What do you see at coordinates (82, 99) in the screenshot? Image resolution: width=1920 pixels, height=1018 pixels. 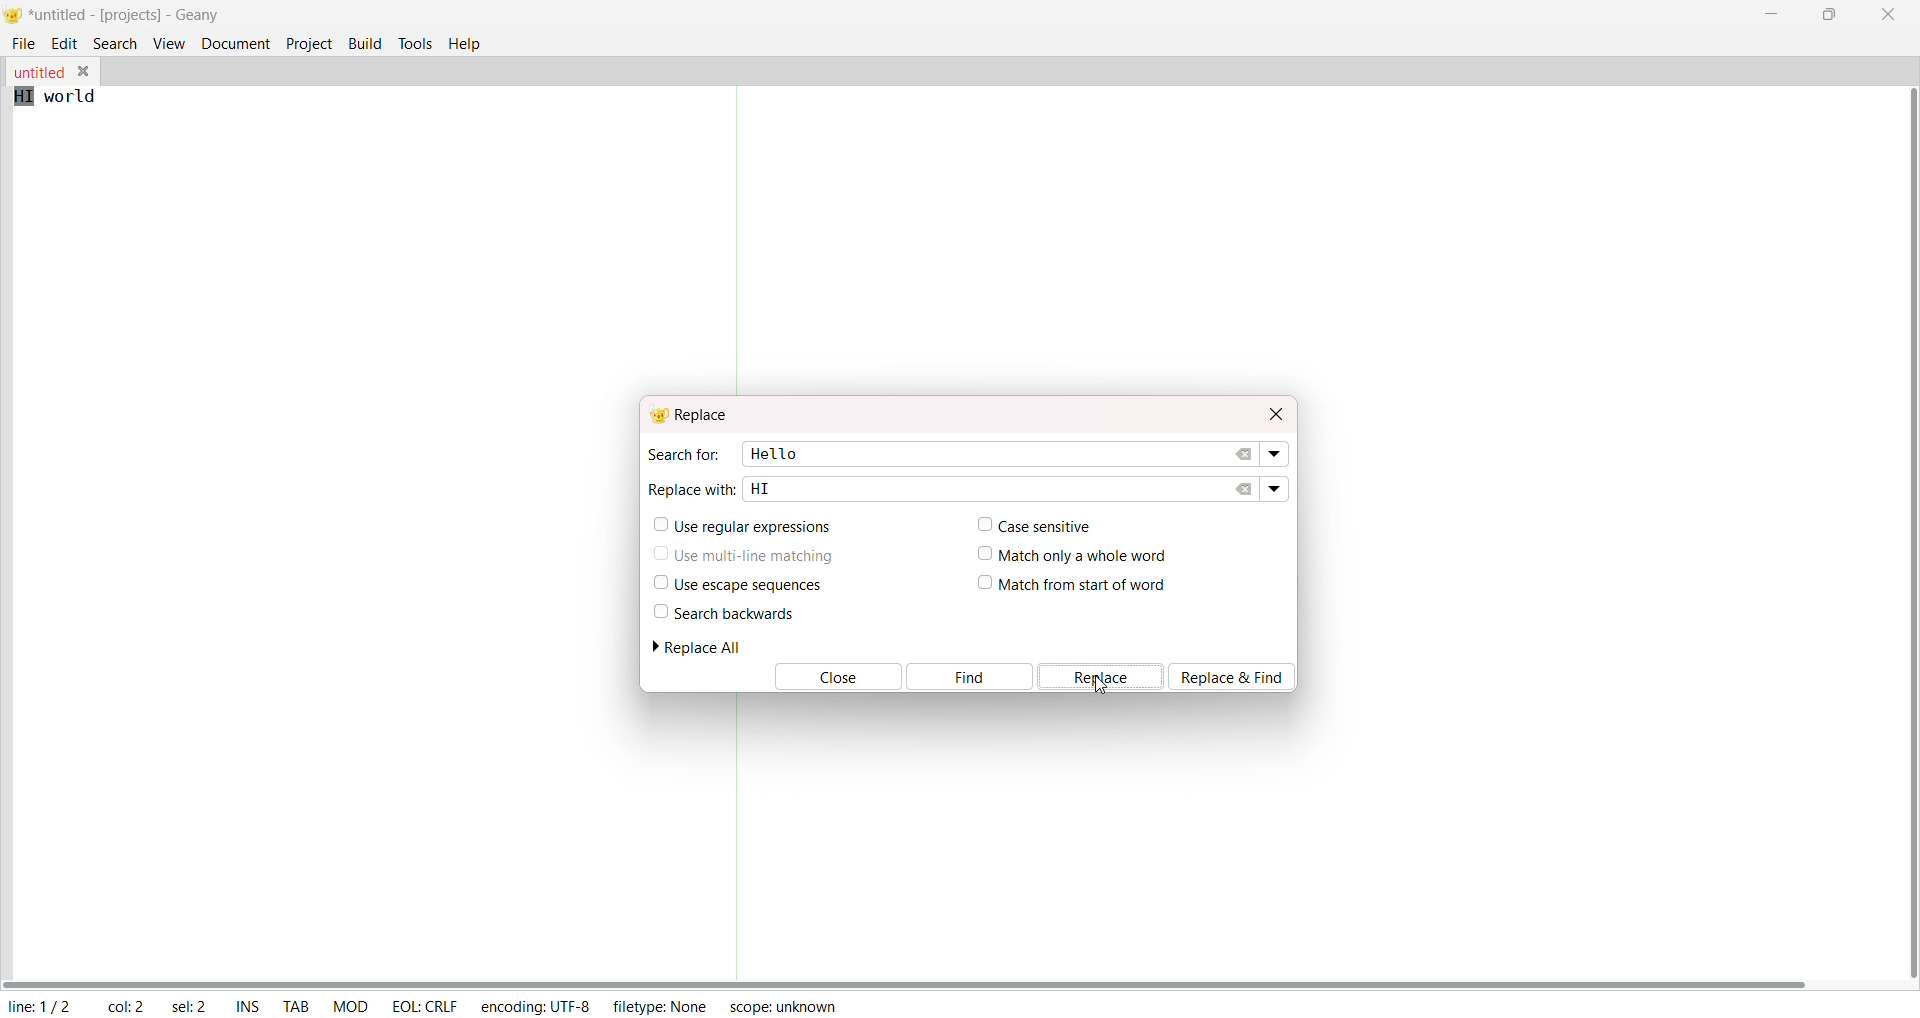 I see `world` at bounding box center [82, 99].